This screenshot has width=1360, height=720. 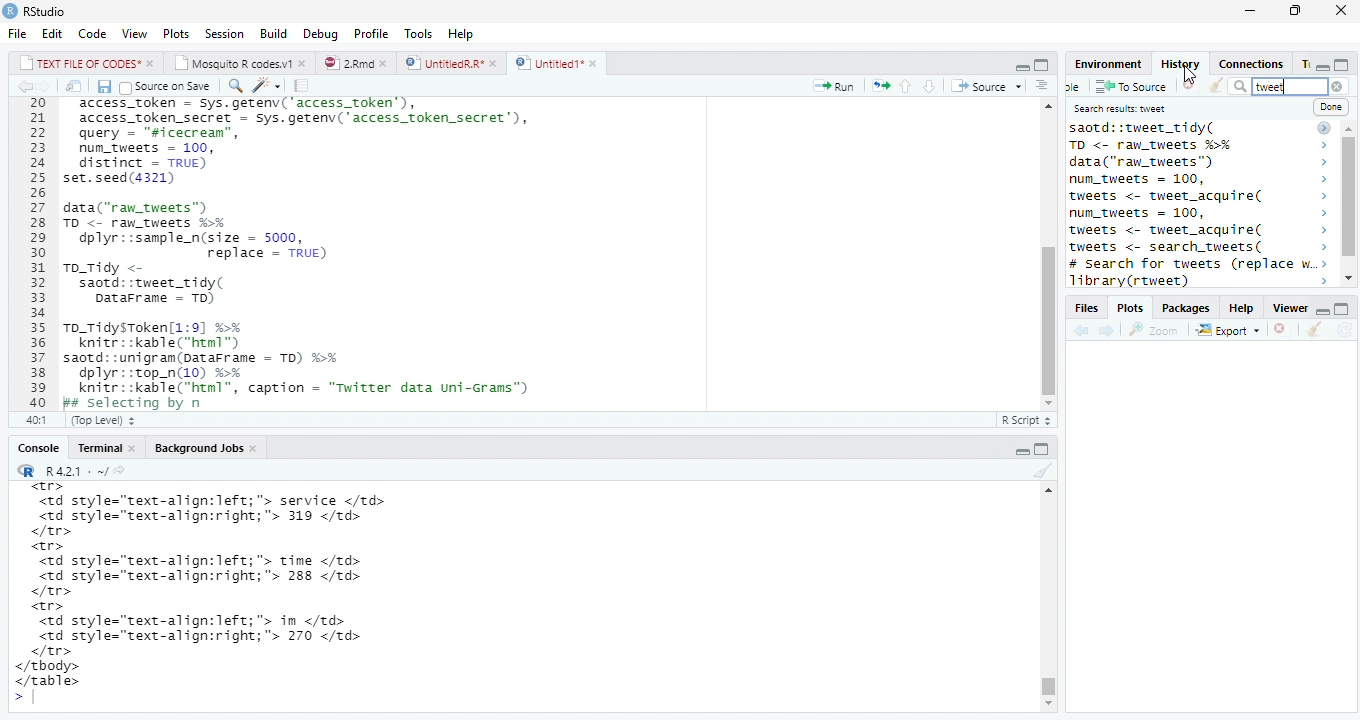 What do you see at coordinates (1231, 331) in the screenshot?
I see ` Export` at bounding box center [1231, 331].